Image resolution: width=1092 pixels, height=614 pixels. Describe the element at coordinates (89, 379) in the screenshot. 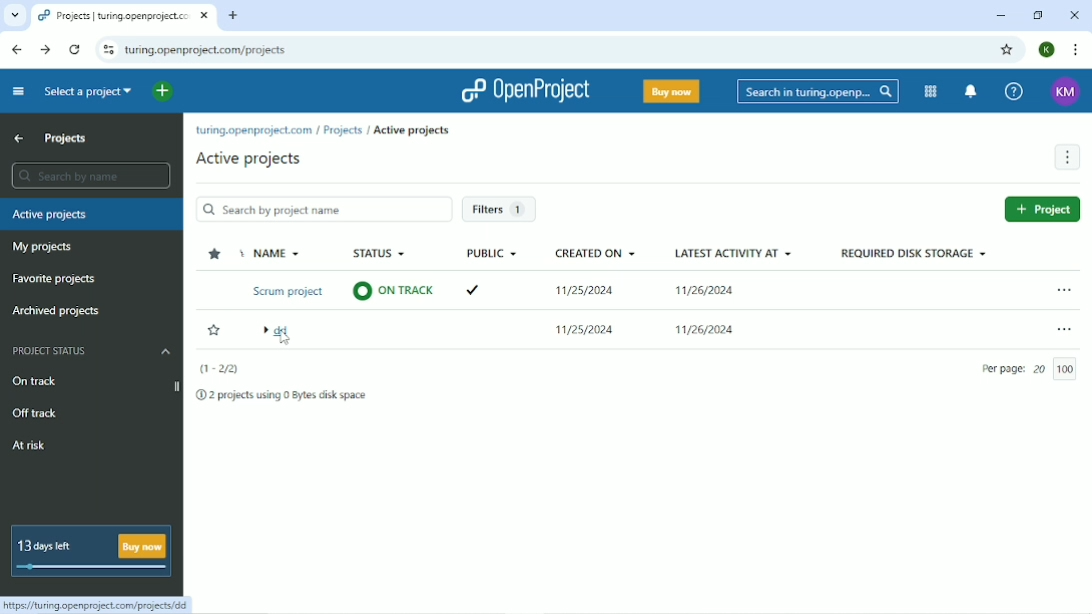

I see `On track` at that location.